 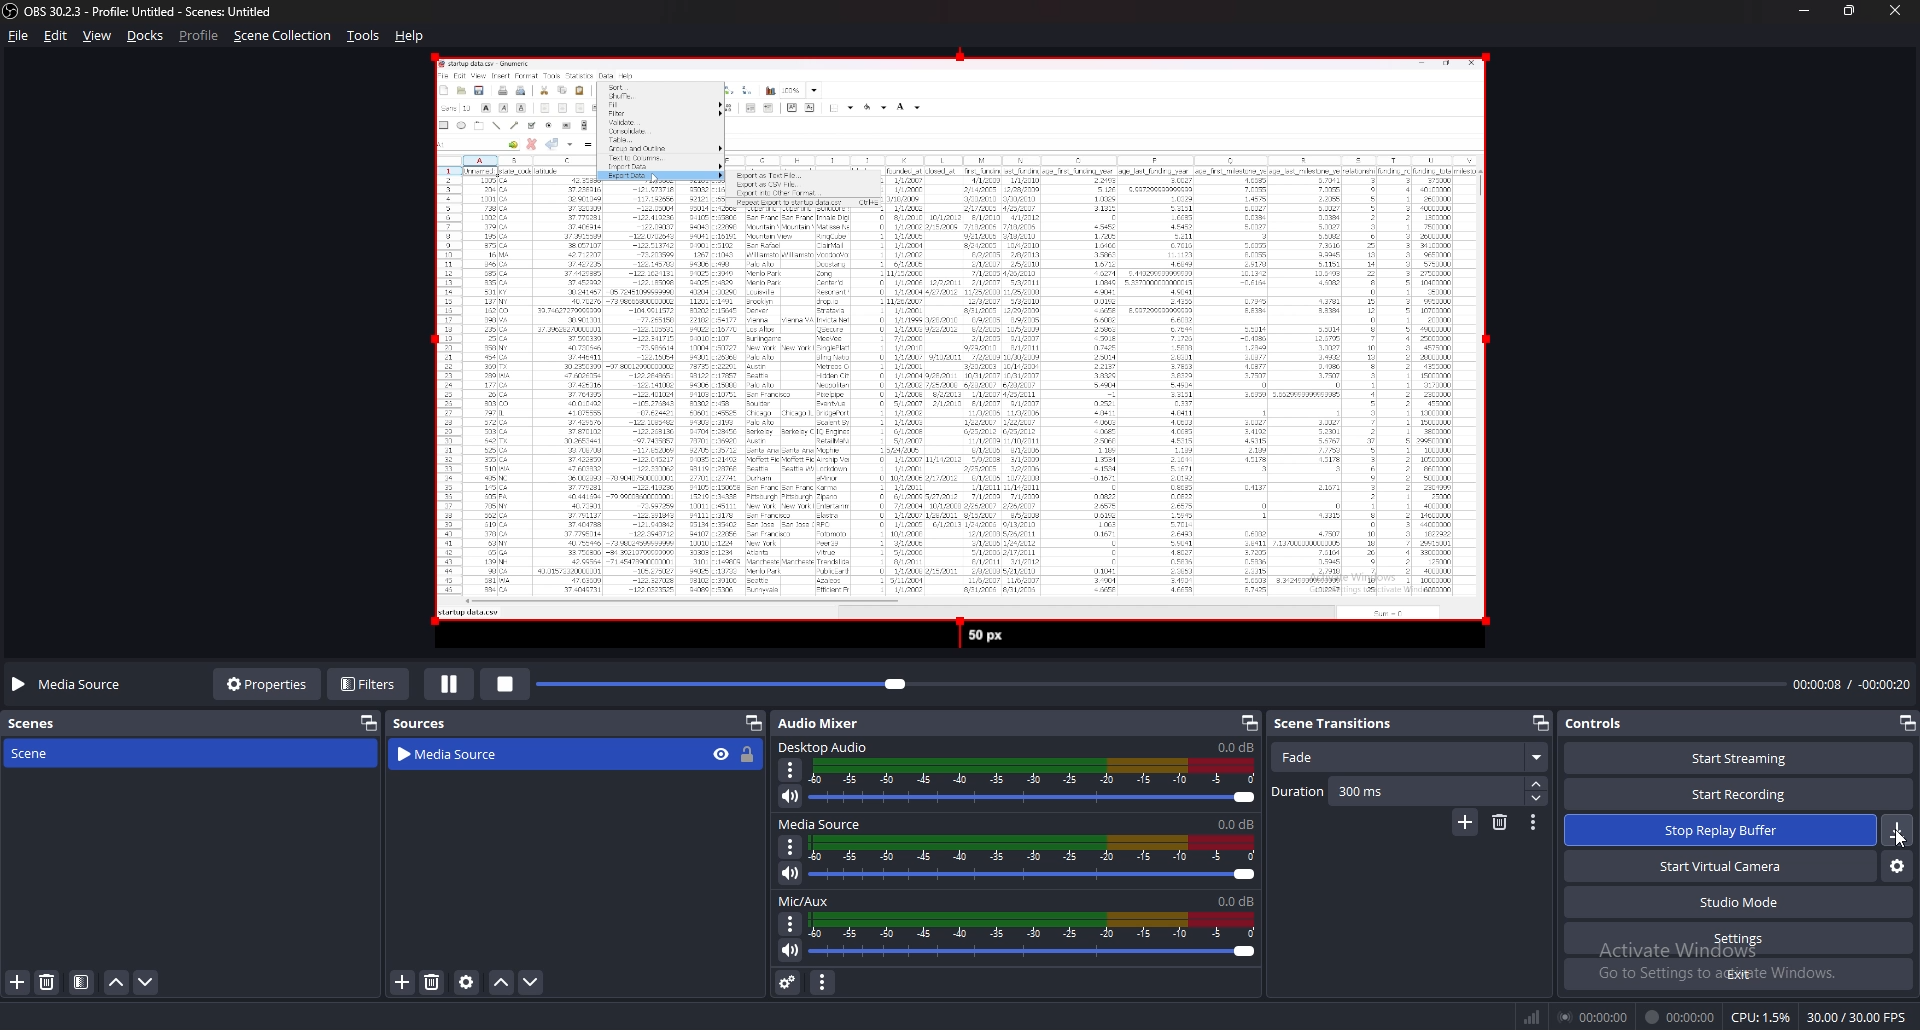 I want to click on properties, so click(x=264, y=686).